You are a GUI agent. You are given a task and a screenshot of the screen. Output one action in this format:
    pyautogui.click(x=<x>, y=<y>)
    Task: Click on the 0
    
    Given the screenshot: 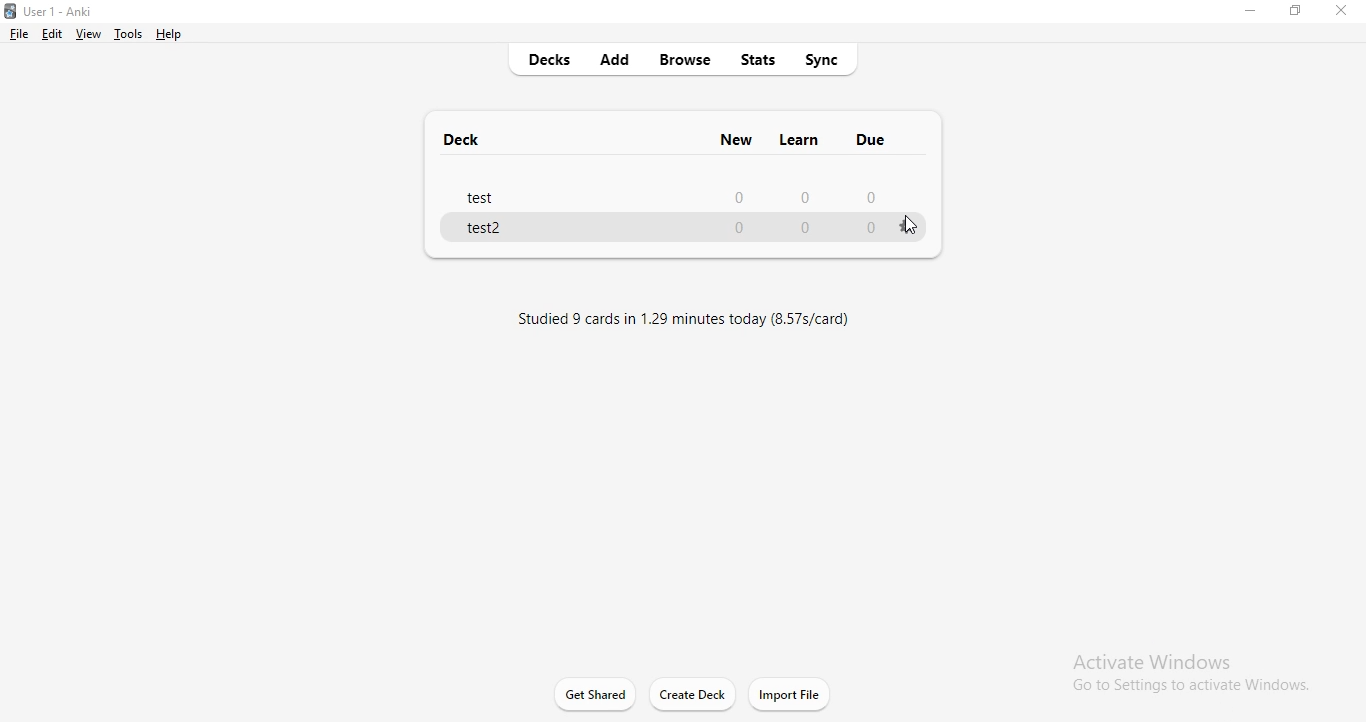 What is the action you would take?
    pyautogui.click(x=800, y=199)
    